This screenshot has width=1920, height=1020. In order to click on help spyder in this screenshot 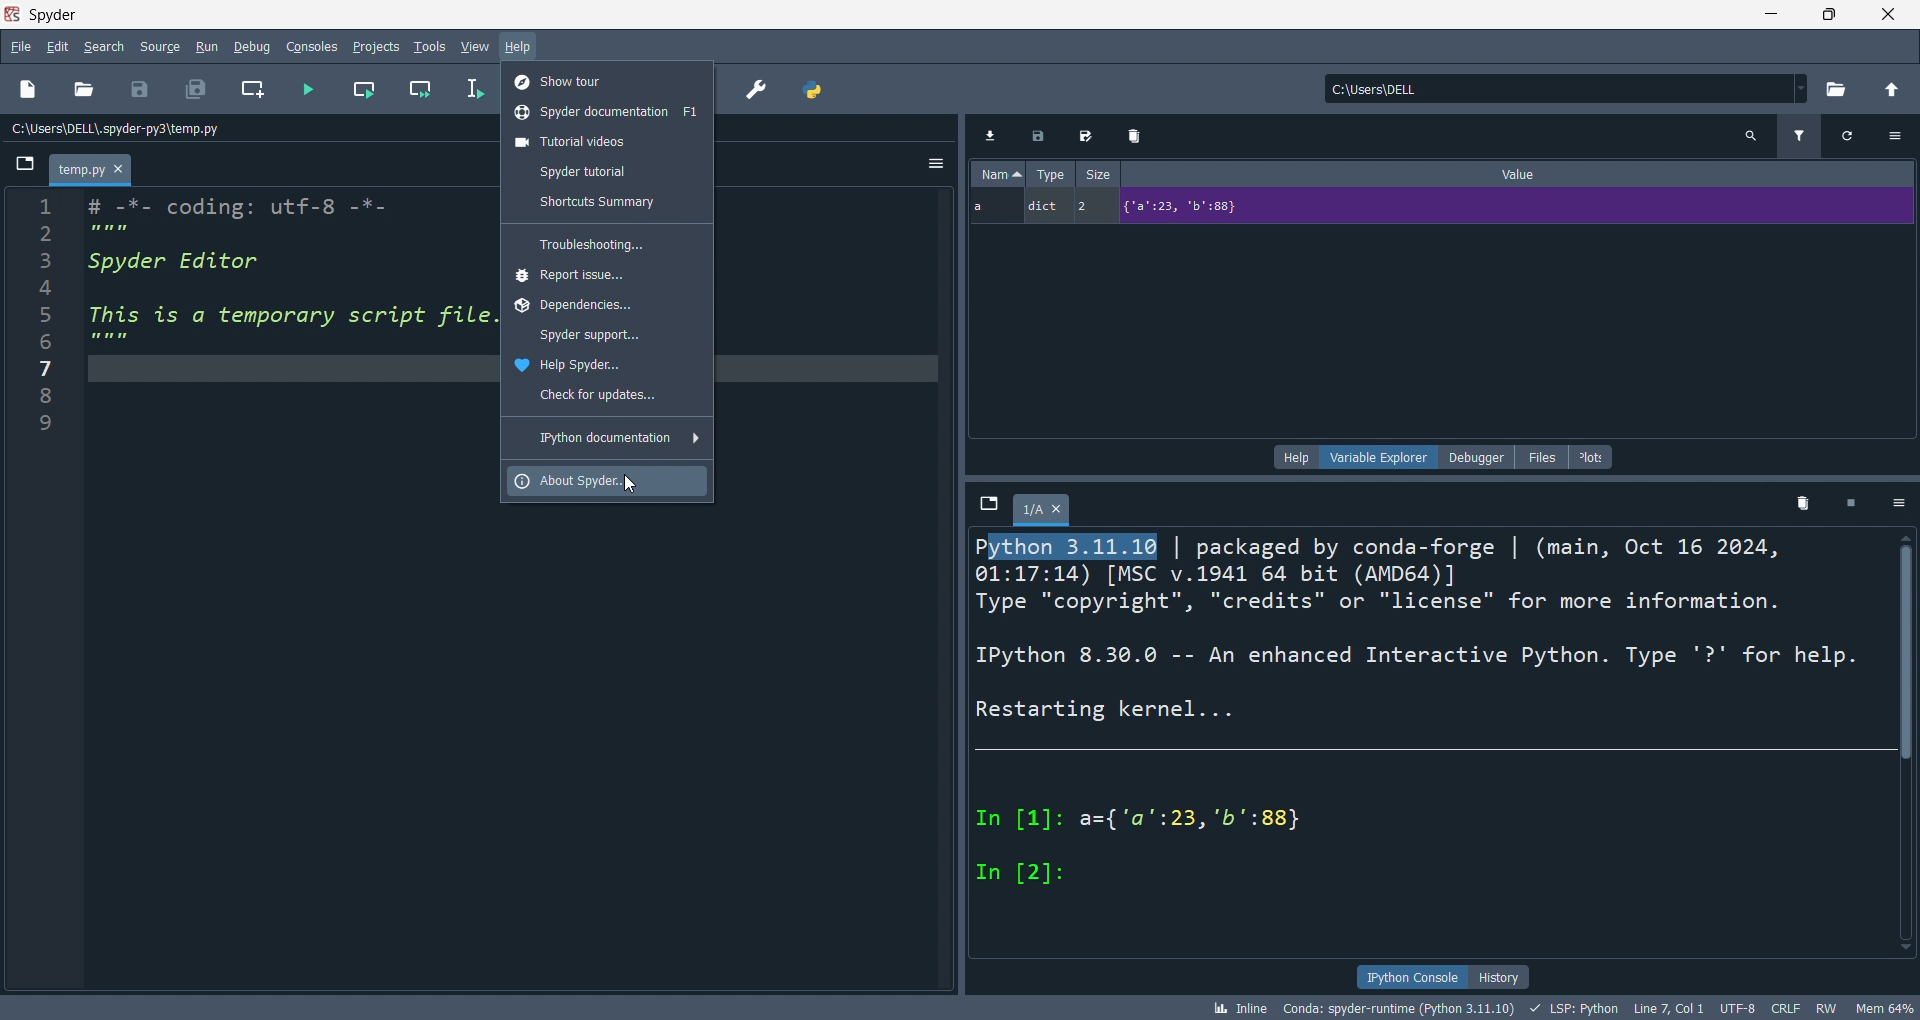, I will do `click(606, 364)`.